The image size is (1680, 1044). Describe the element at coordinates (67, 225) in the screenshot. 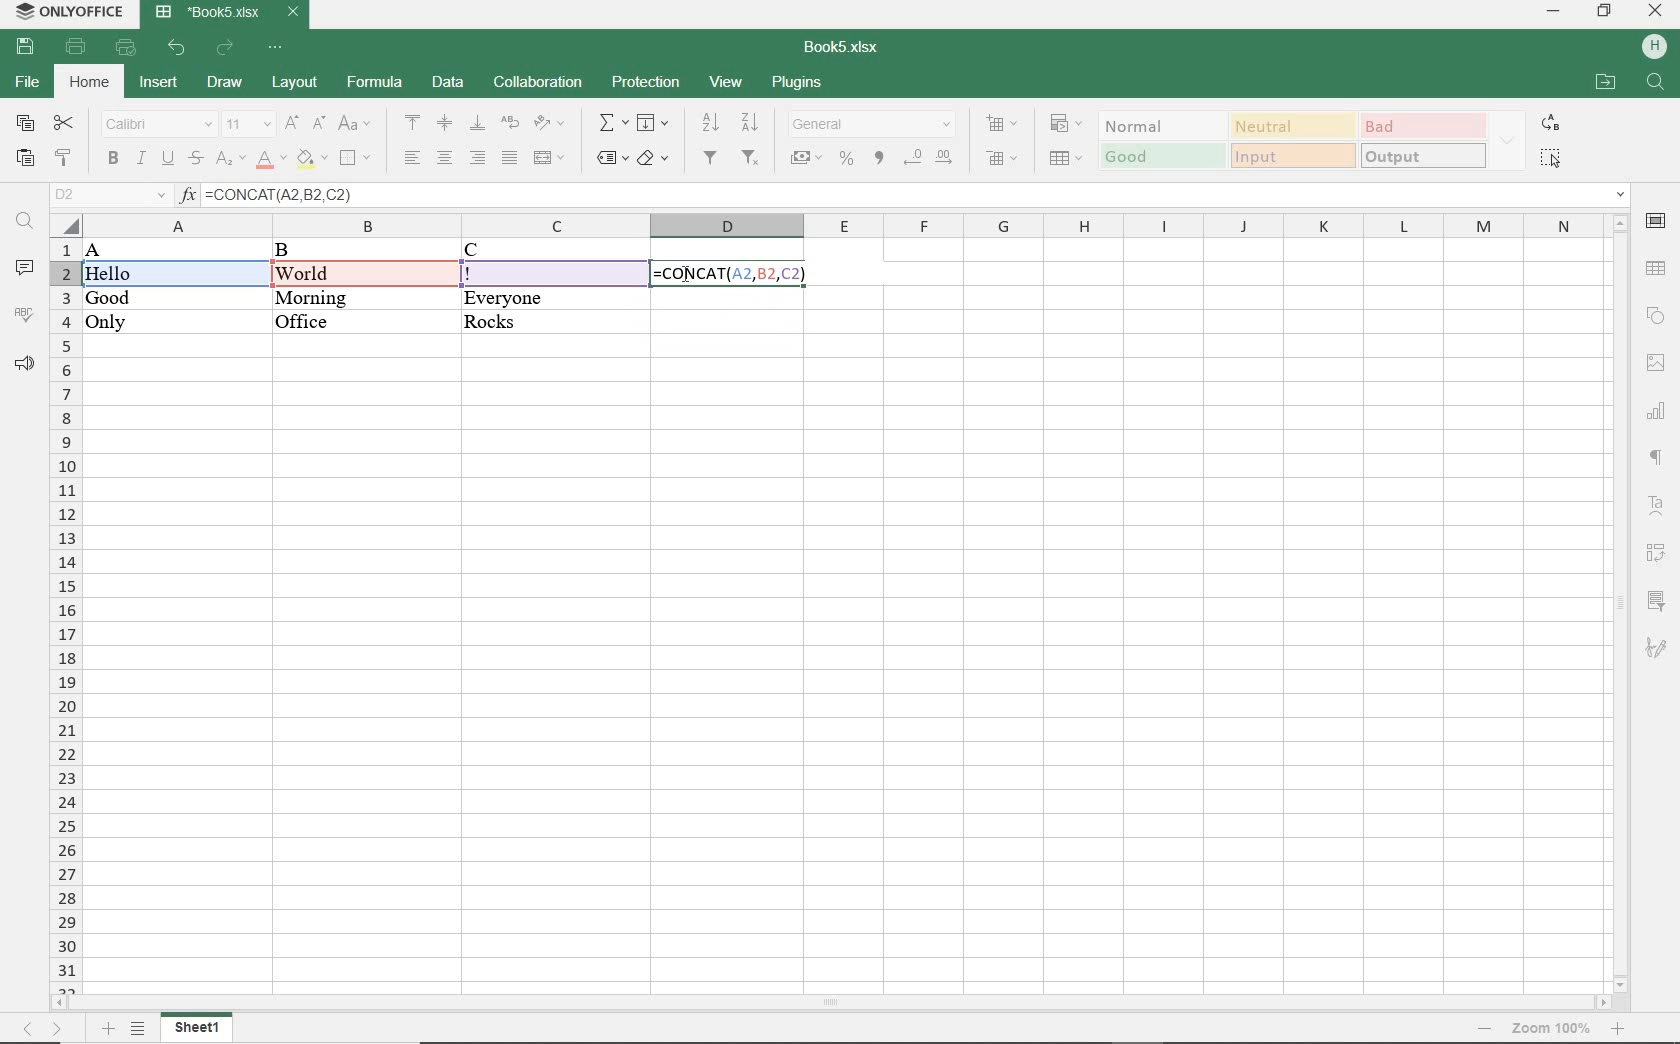

I see `Select all cells` at that location.